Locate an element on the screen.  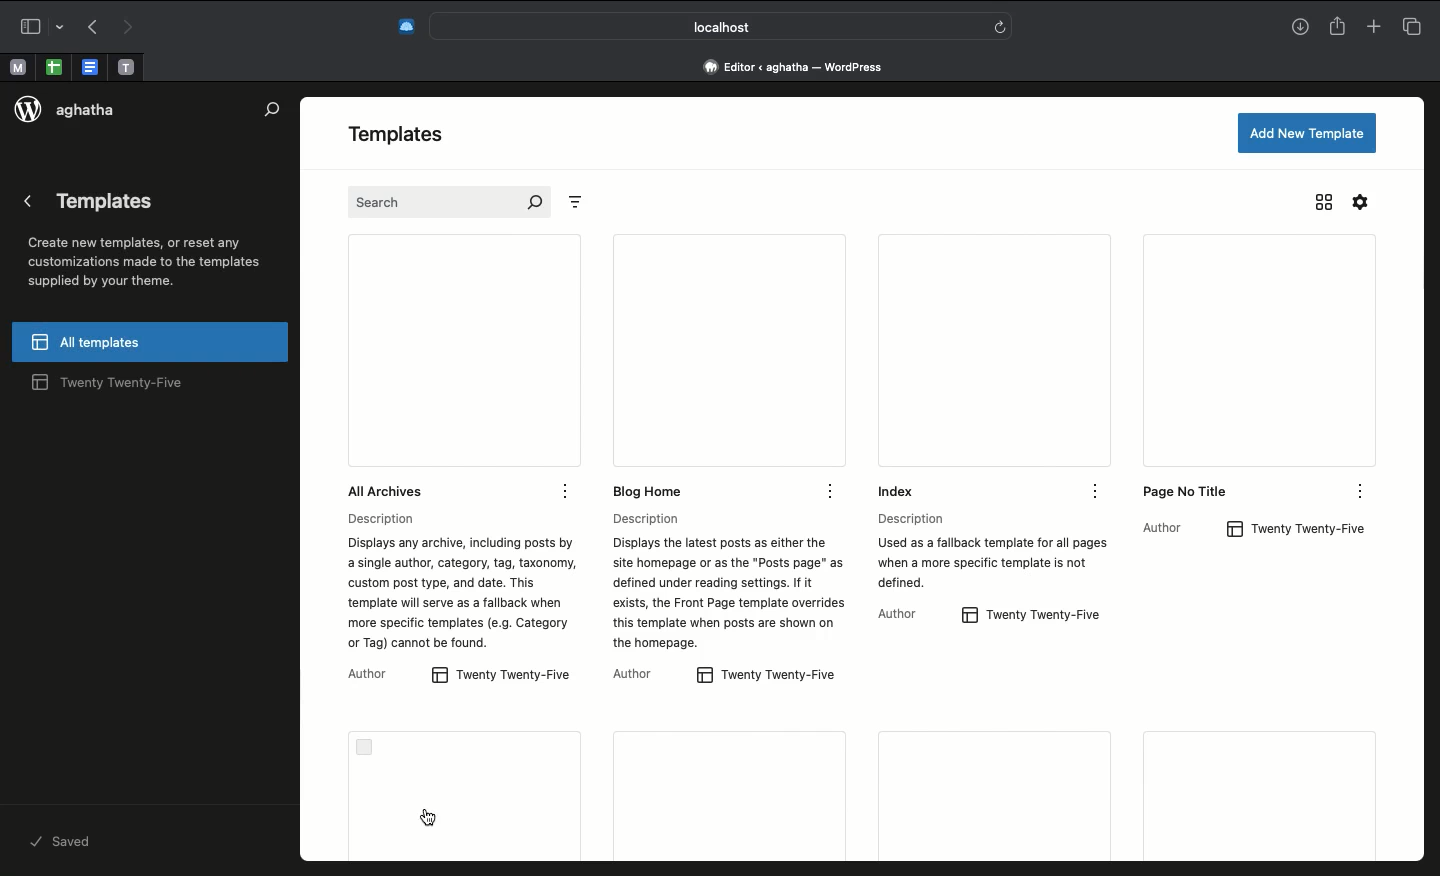
saved is located at coordinates (75, 840).